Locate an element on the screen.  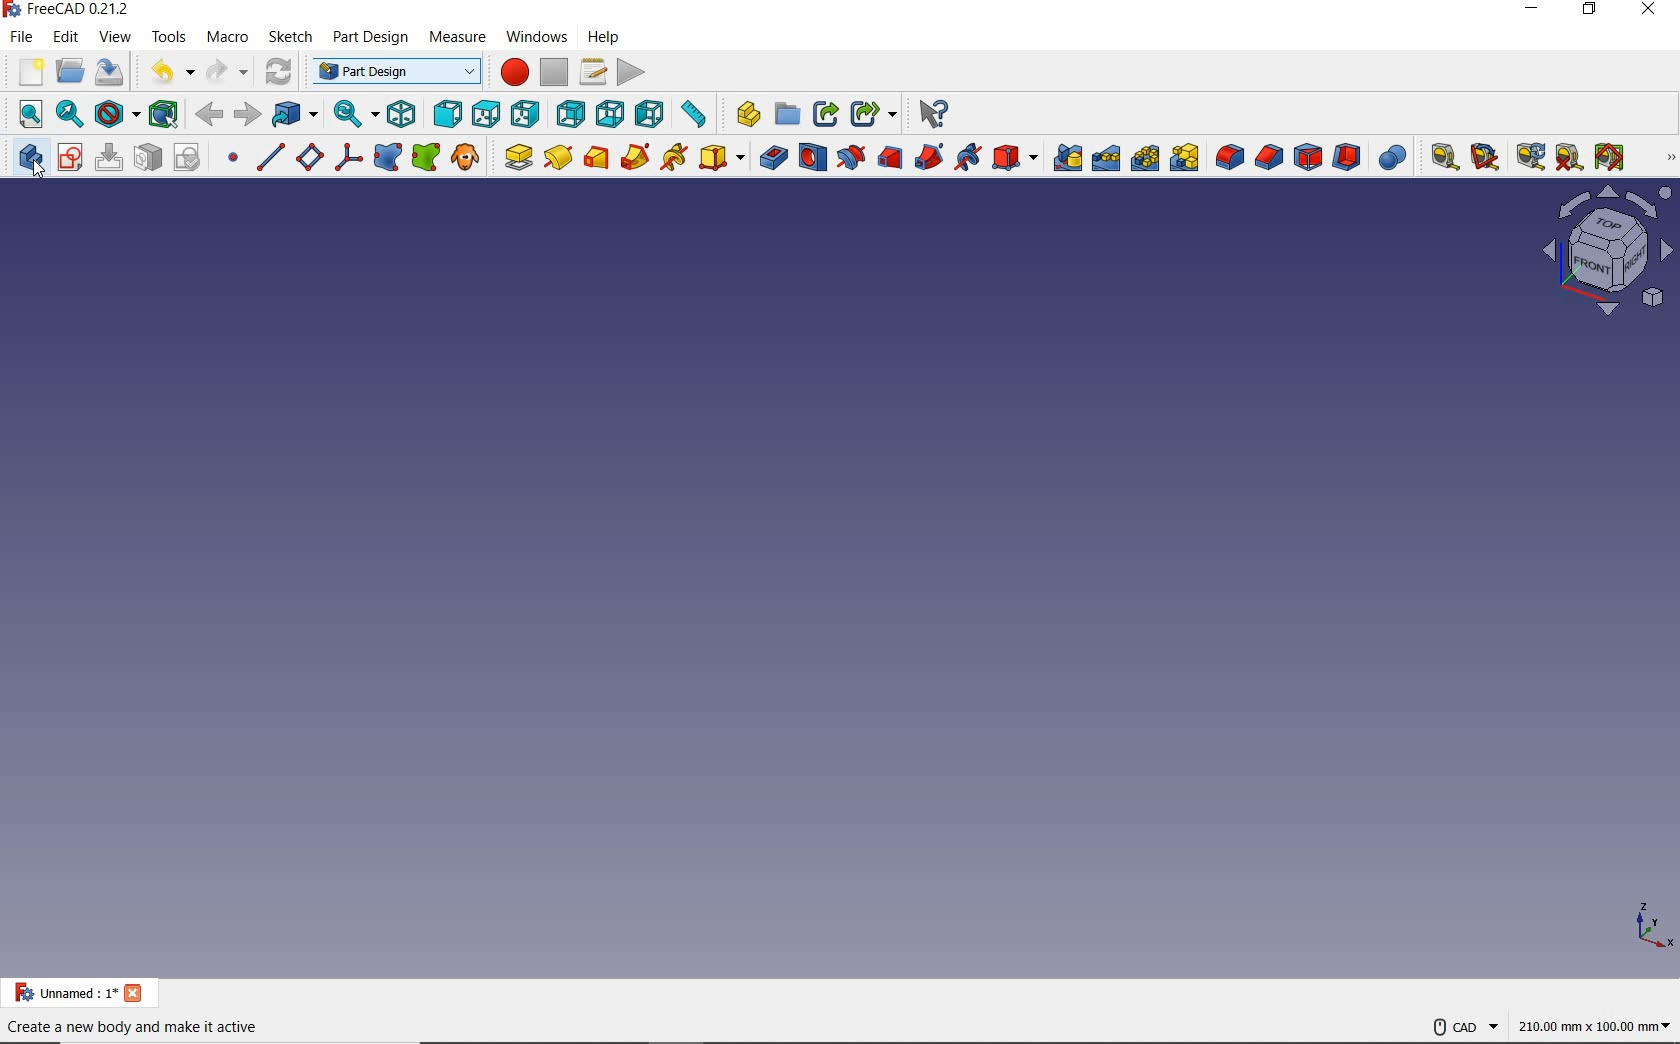
rear is located at coordinates (570, 114).